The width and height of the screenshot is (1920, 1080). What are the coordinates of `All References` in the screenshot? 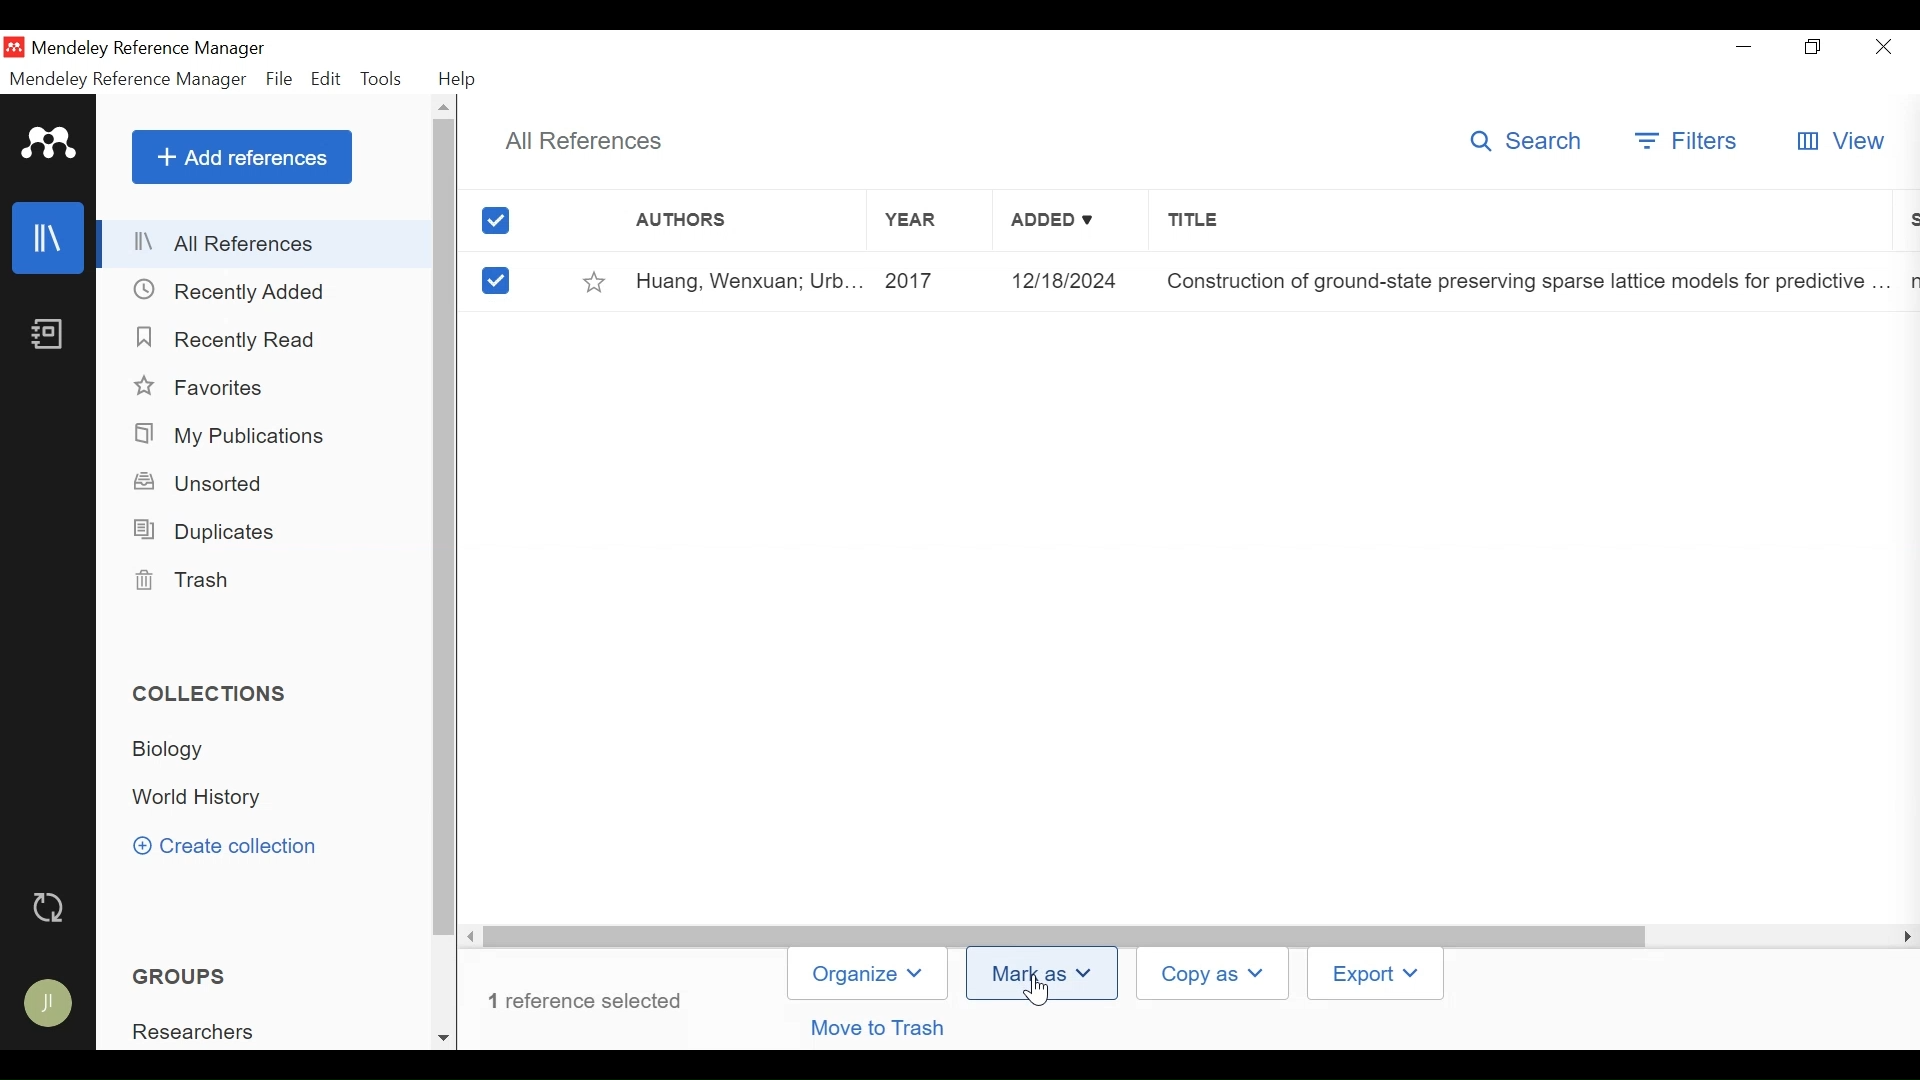 It's located at (591, 143).